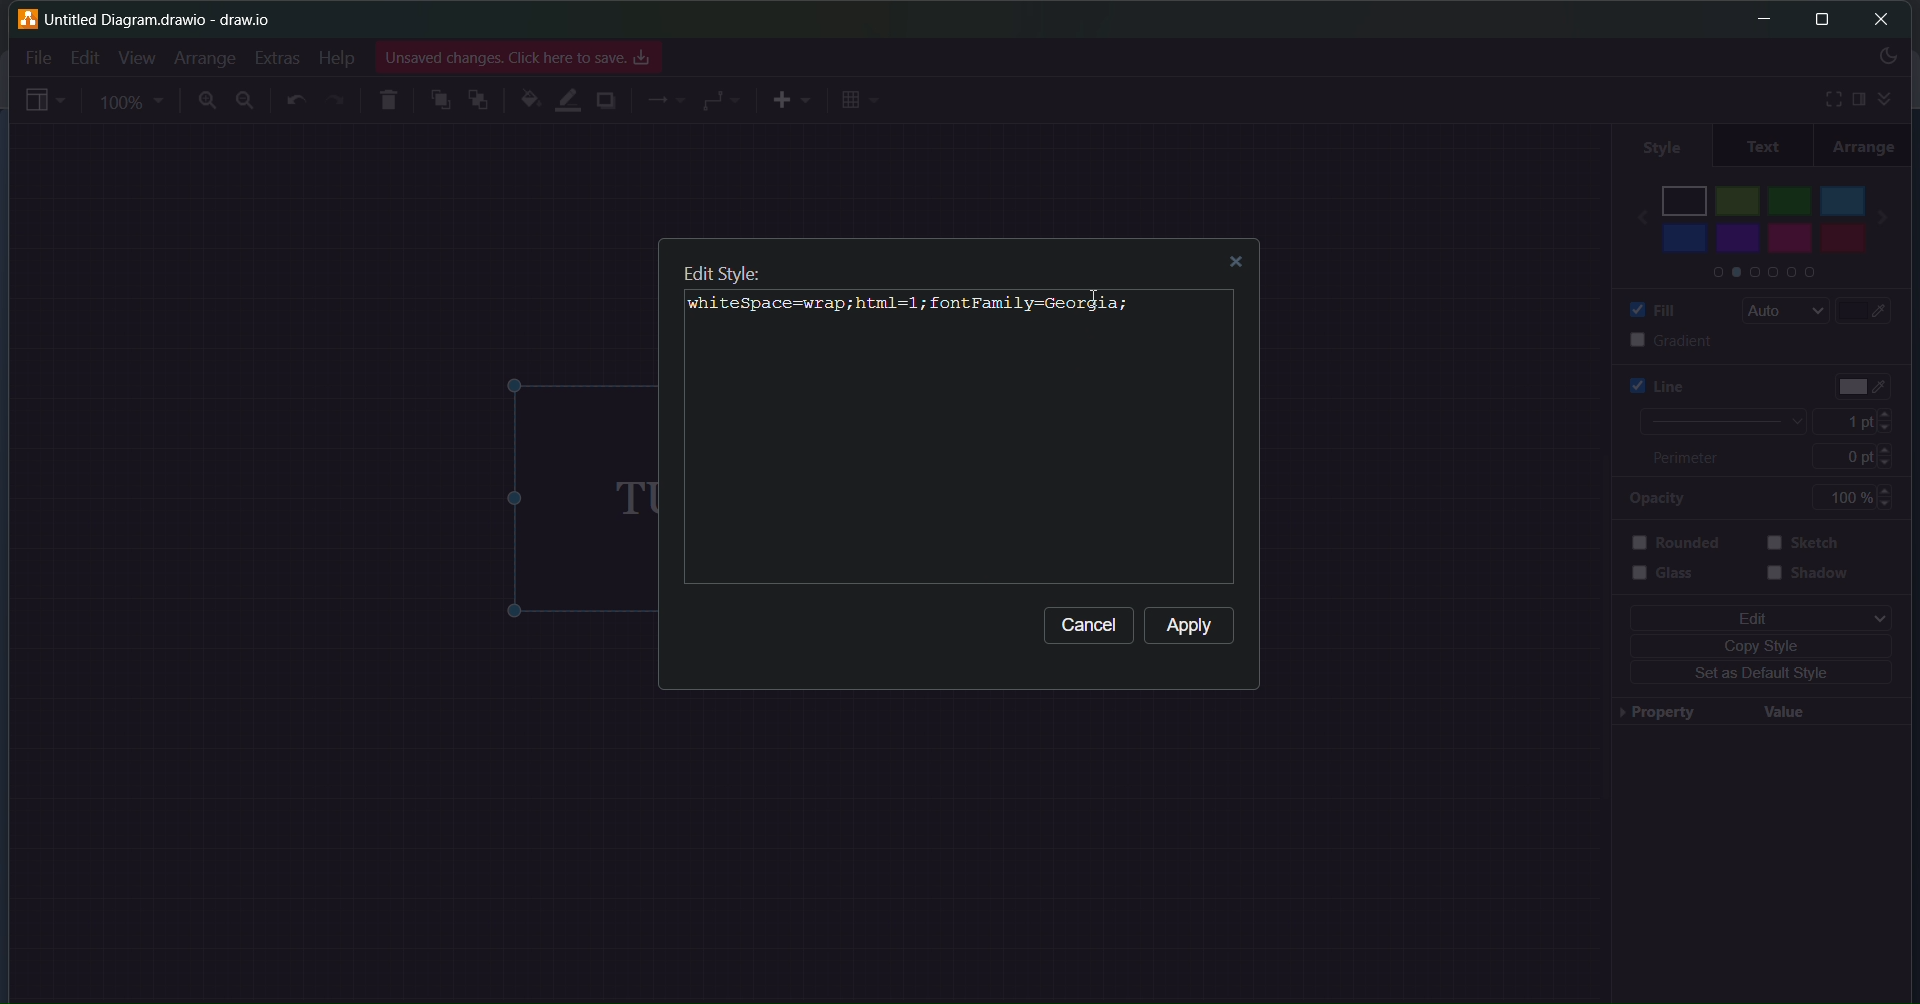 The image size is (1920, 1004). Describe the element at coordinates (1717, 422) in the screenshot. I see `current line` at that location.